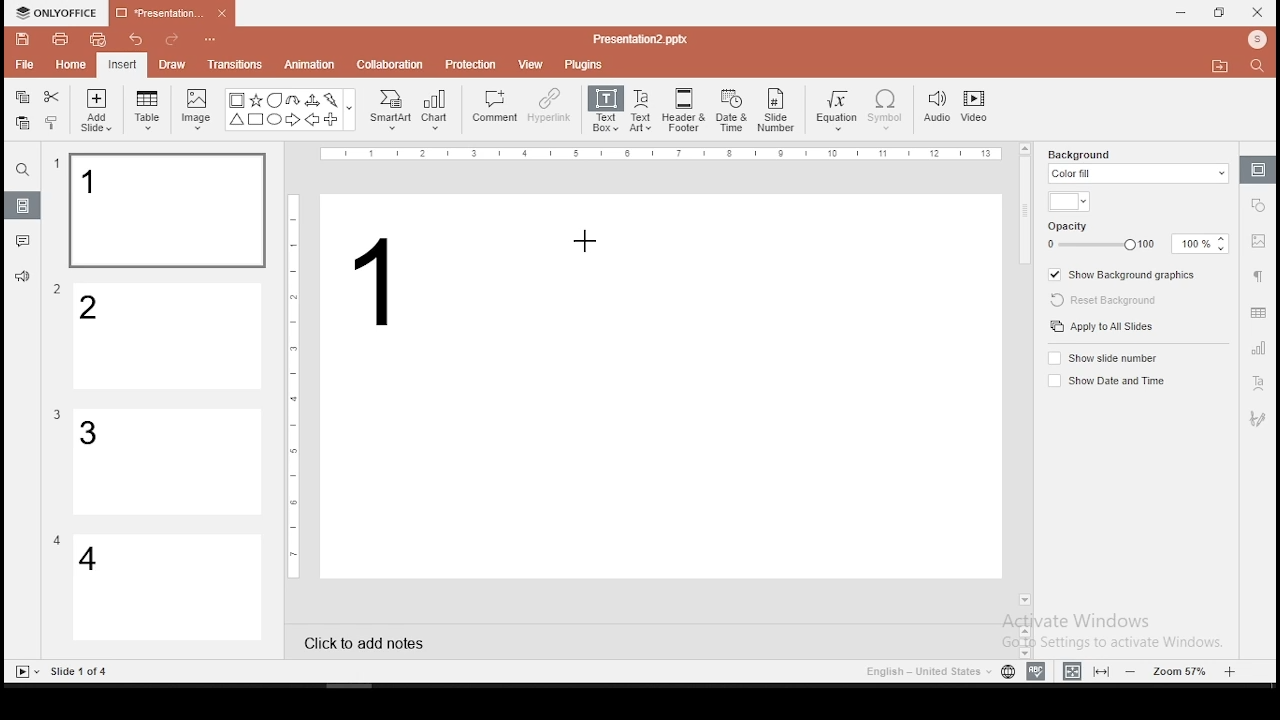 This screenshot has height=720, width=1280. Describe the element at coordinates (1256, 243) in the screenshot. I see `image settings` at that location.